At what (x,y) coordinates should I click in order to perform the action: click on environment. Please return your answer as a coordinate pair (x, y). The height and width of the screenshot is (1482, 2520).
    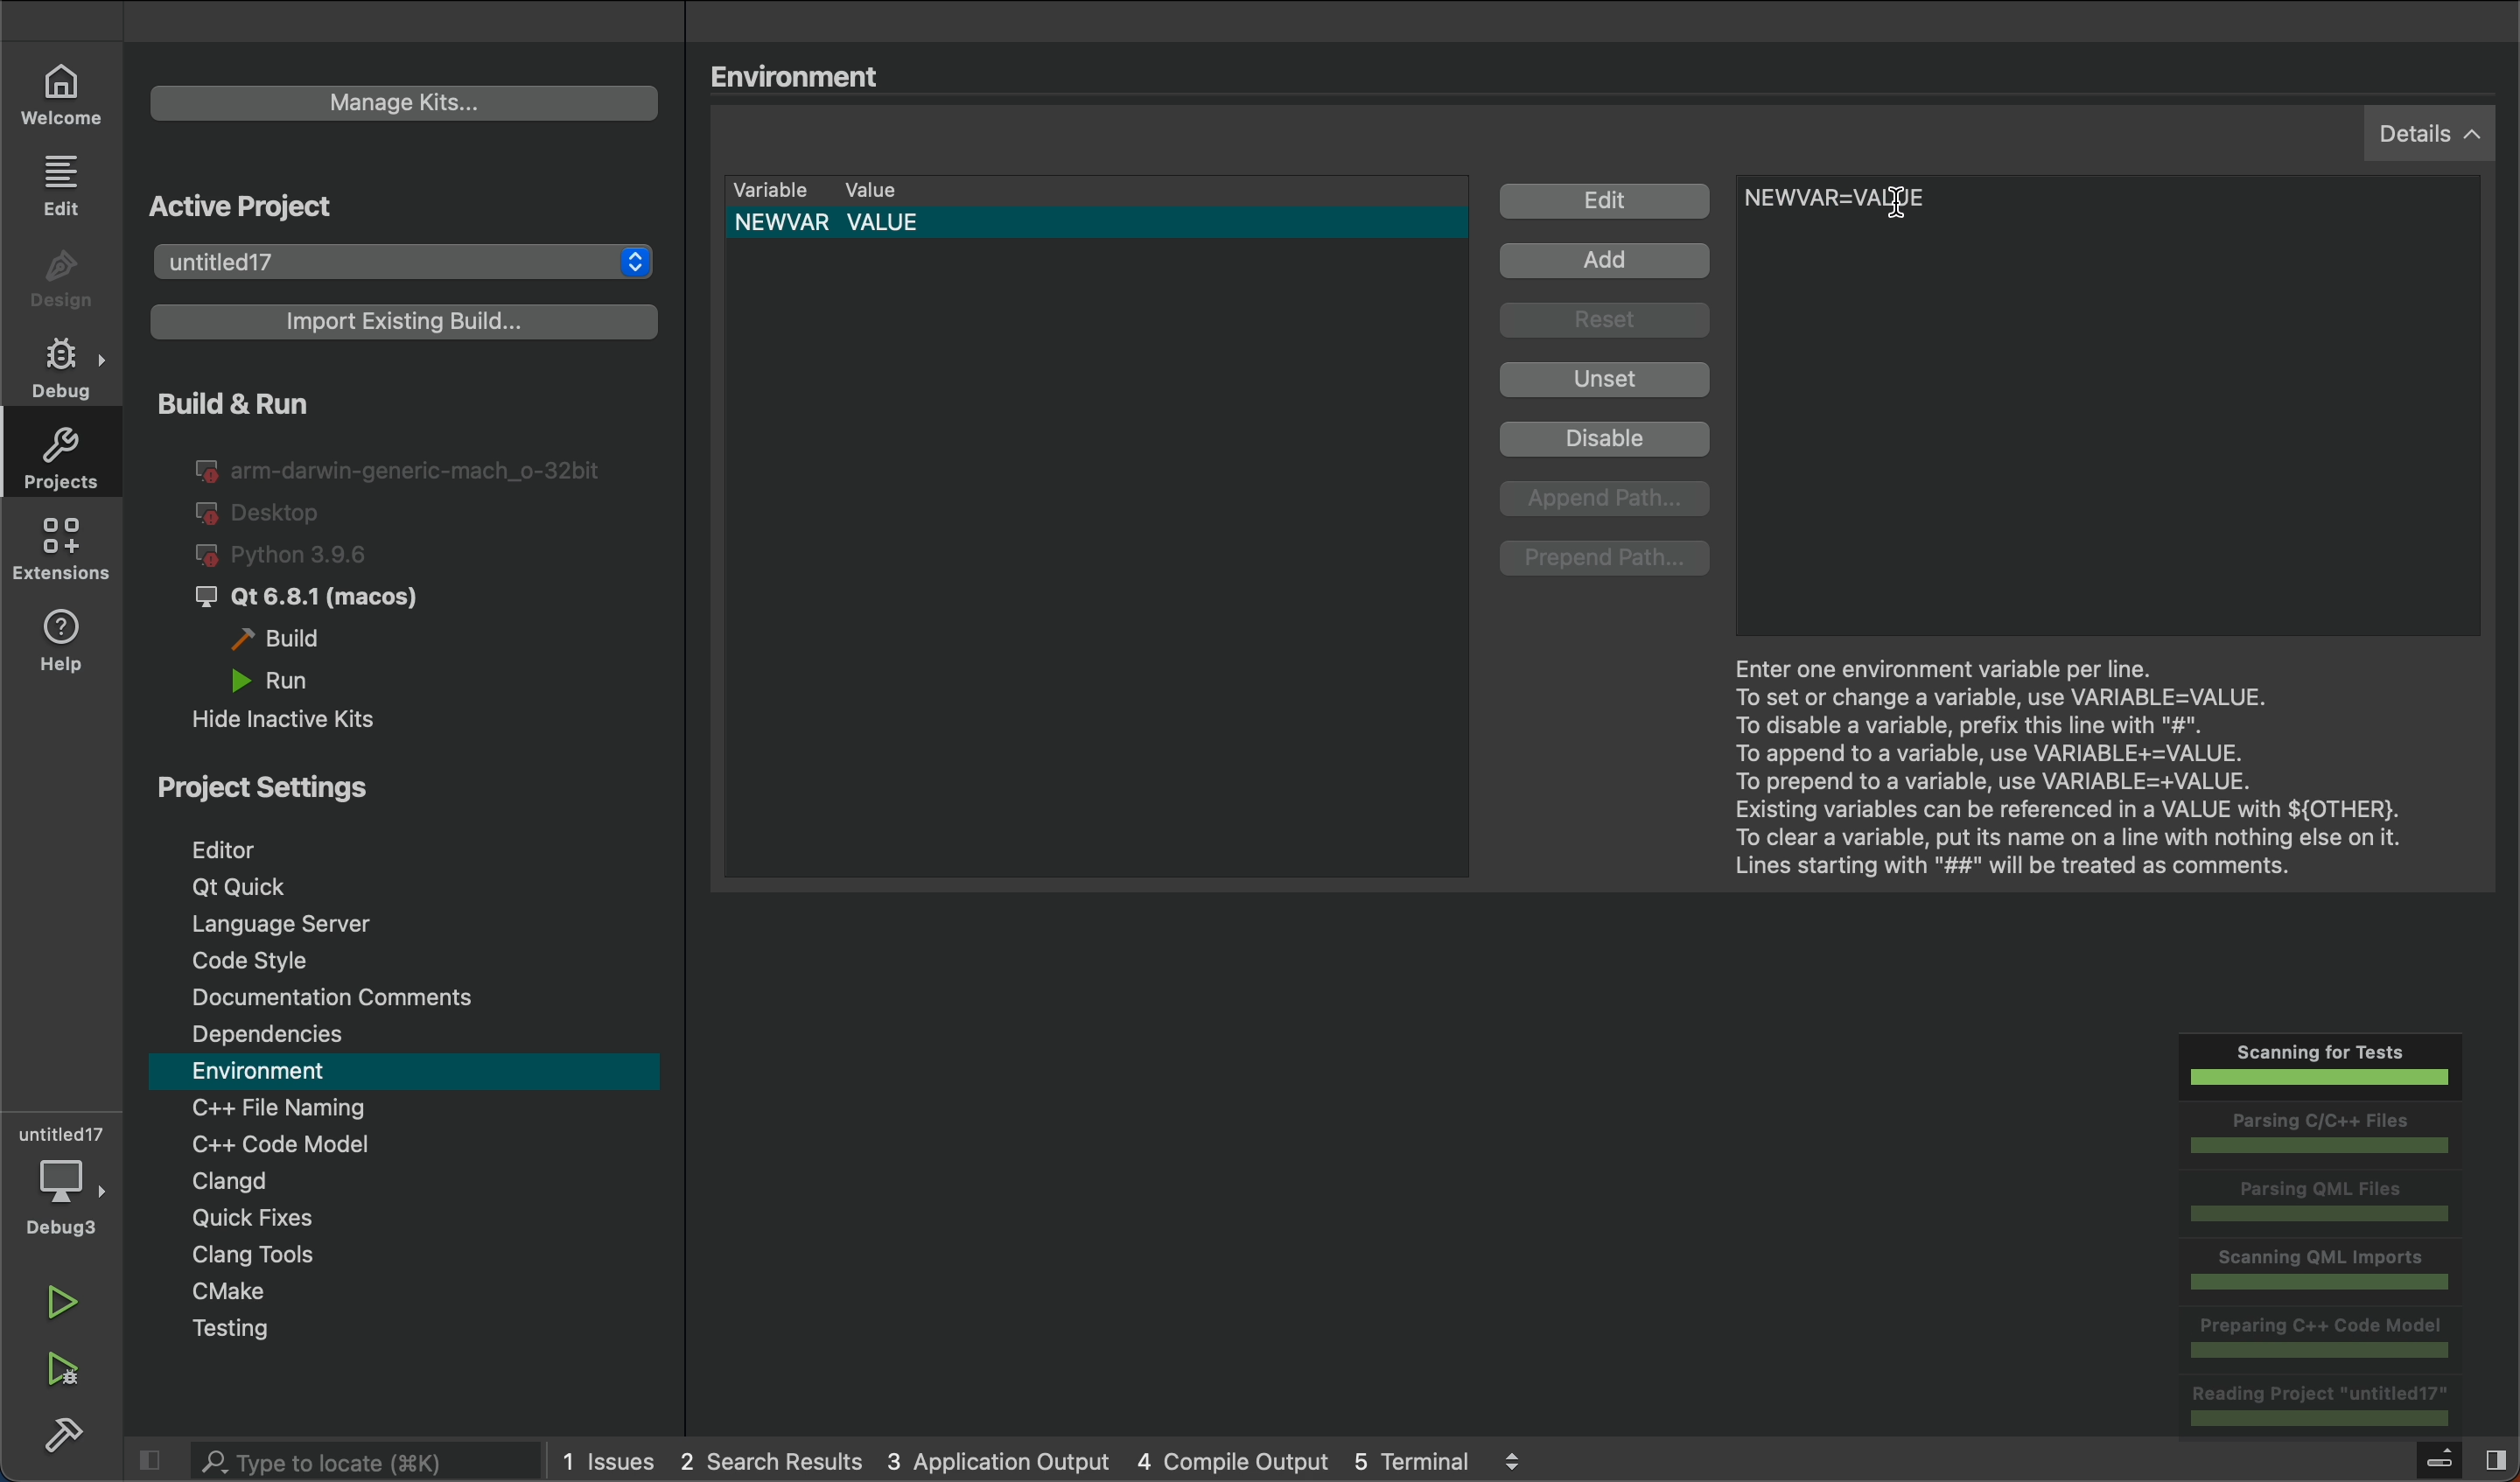
    Looking at the image, I should click on (407, 1072).